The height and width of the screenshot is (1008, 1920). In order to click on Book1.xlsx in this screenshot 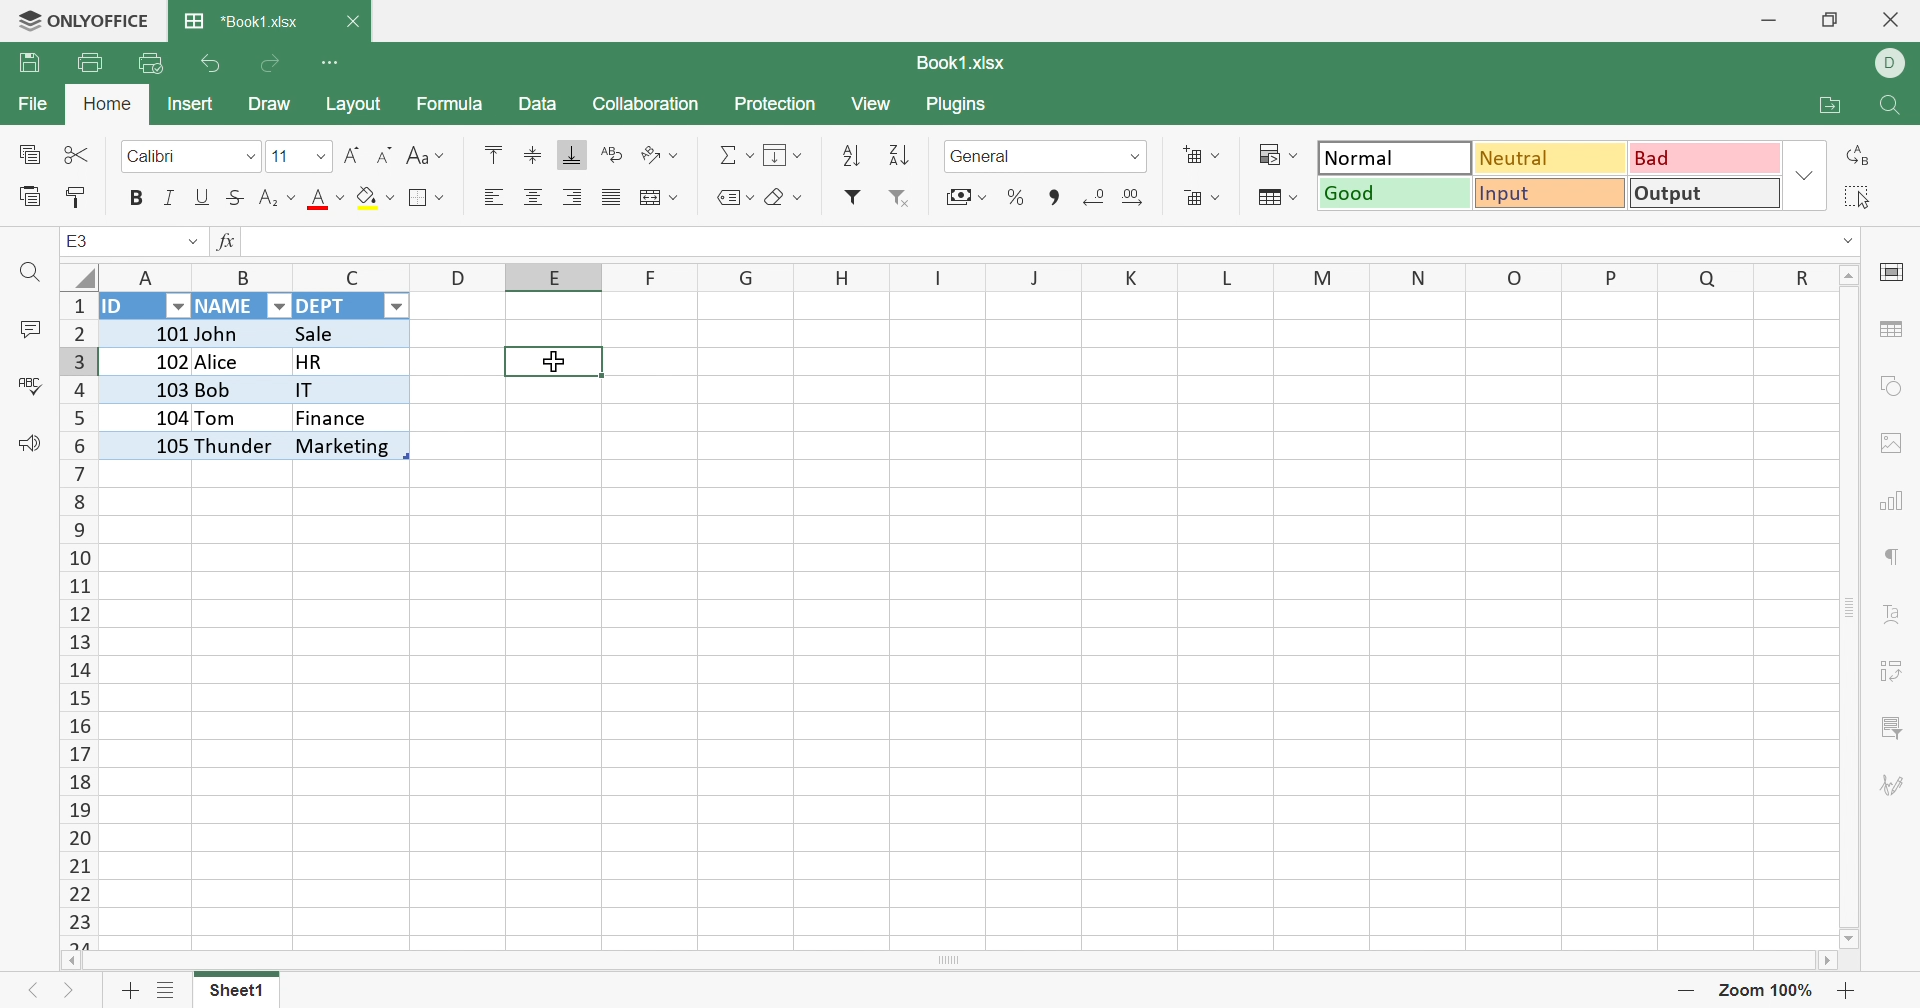, I will do `click(970, 65)`.